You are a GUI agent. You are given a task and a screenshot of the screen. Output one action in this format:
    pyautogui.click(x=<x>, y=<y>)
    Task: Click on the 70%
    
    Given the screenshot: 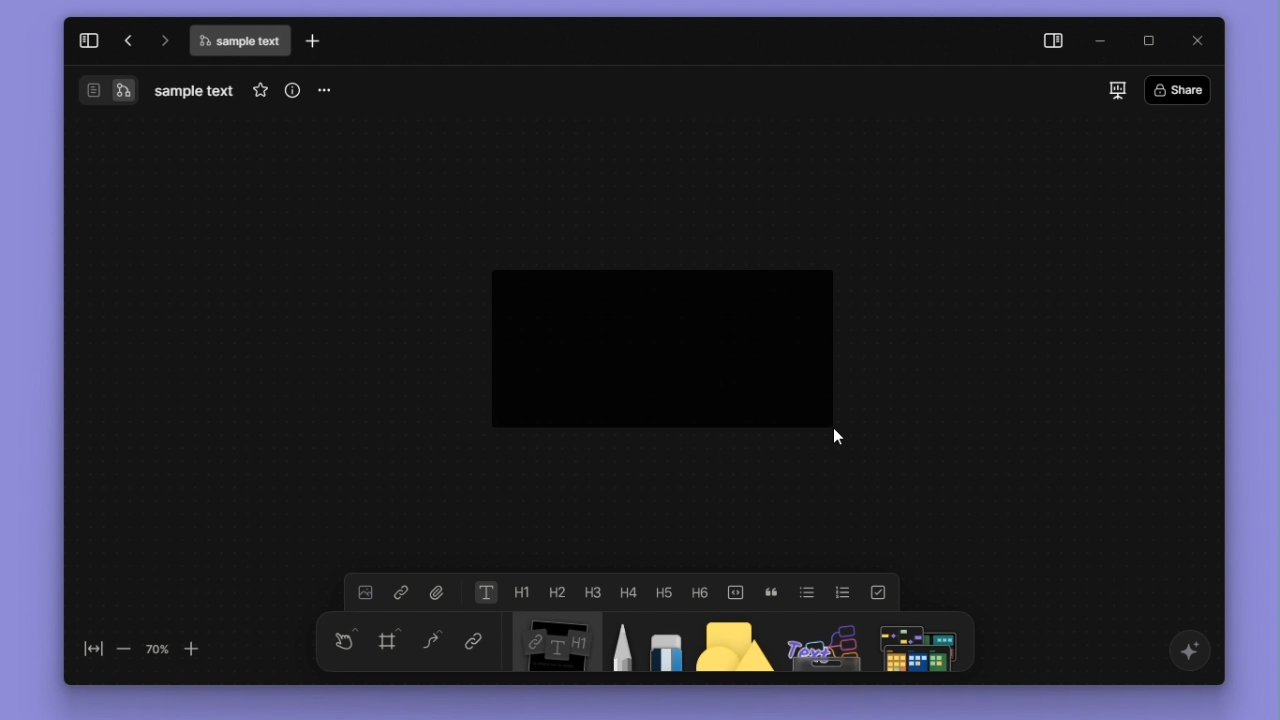 What is the action you would take?
    pyautogui.click(x=157, y=648)
    